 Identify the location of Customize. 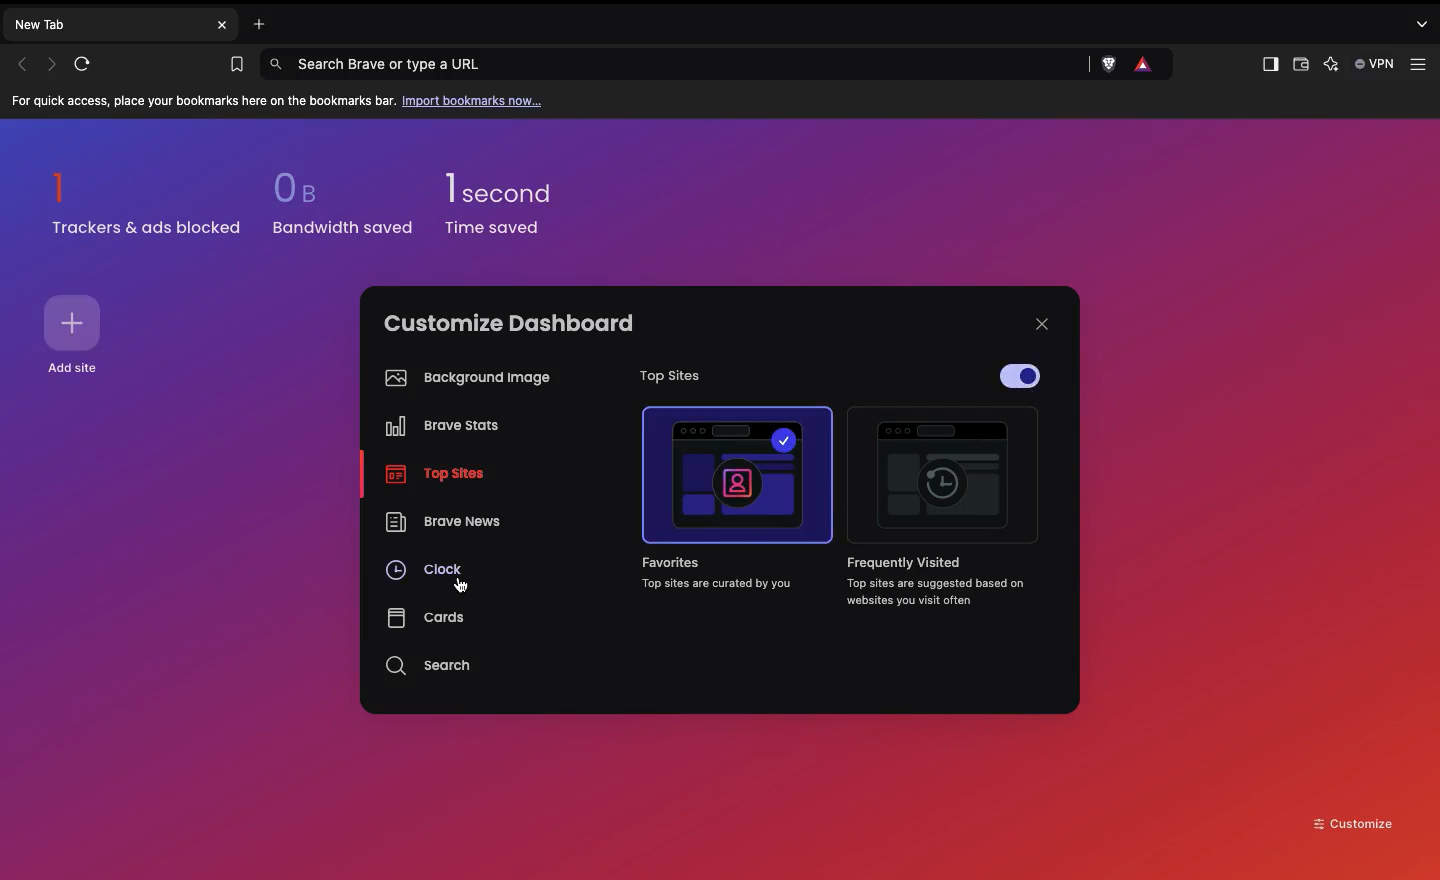
(1354, 822).